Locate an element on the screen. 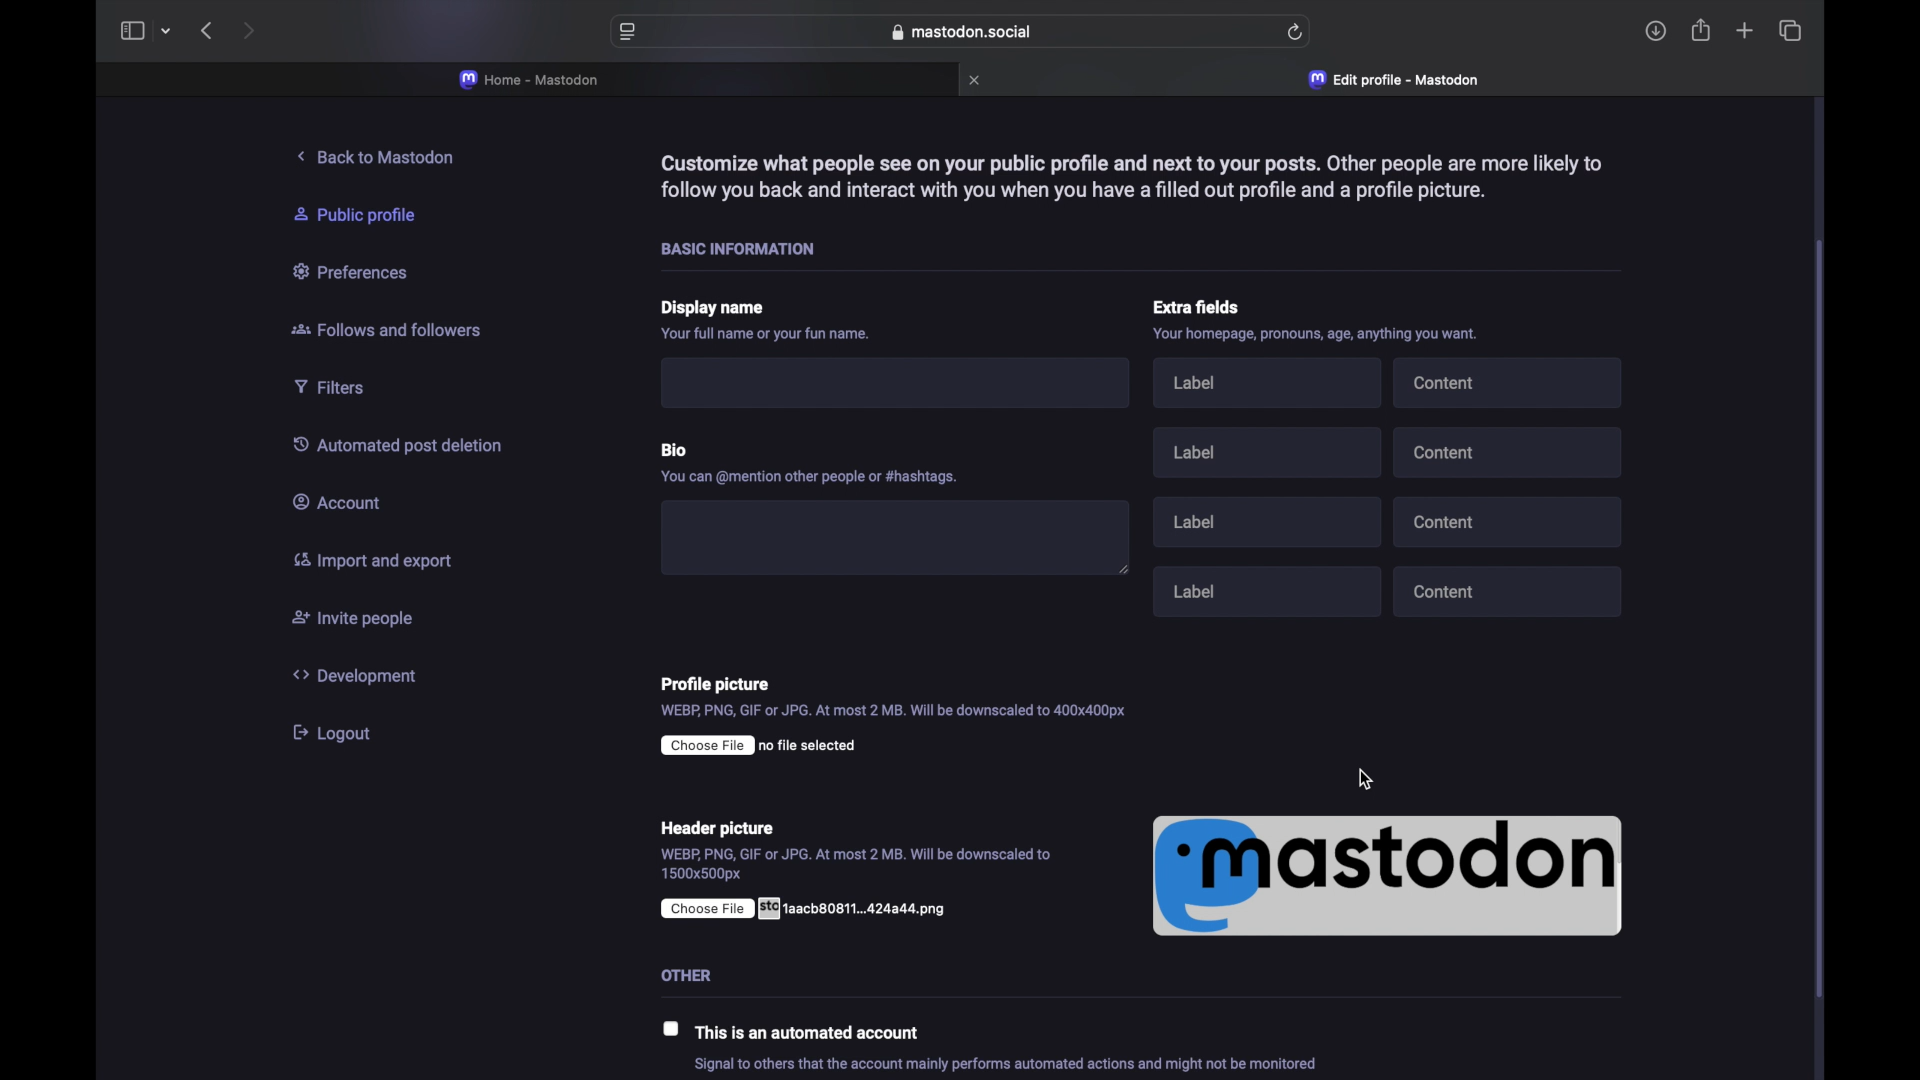  invite people is located at coordinates (353, 620).